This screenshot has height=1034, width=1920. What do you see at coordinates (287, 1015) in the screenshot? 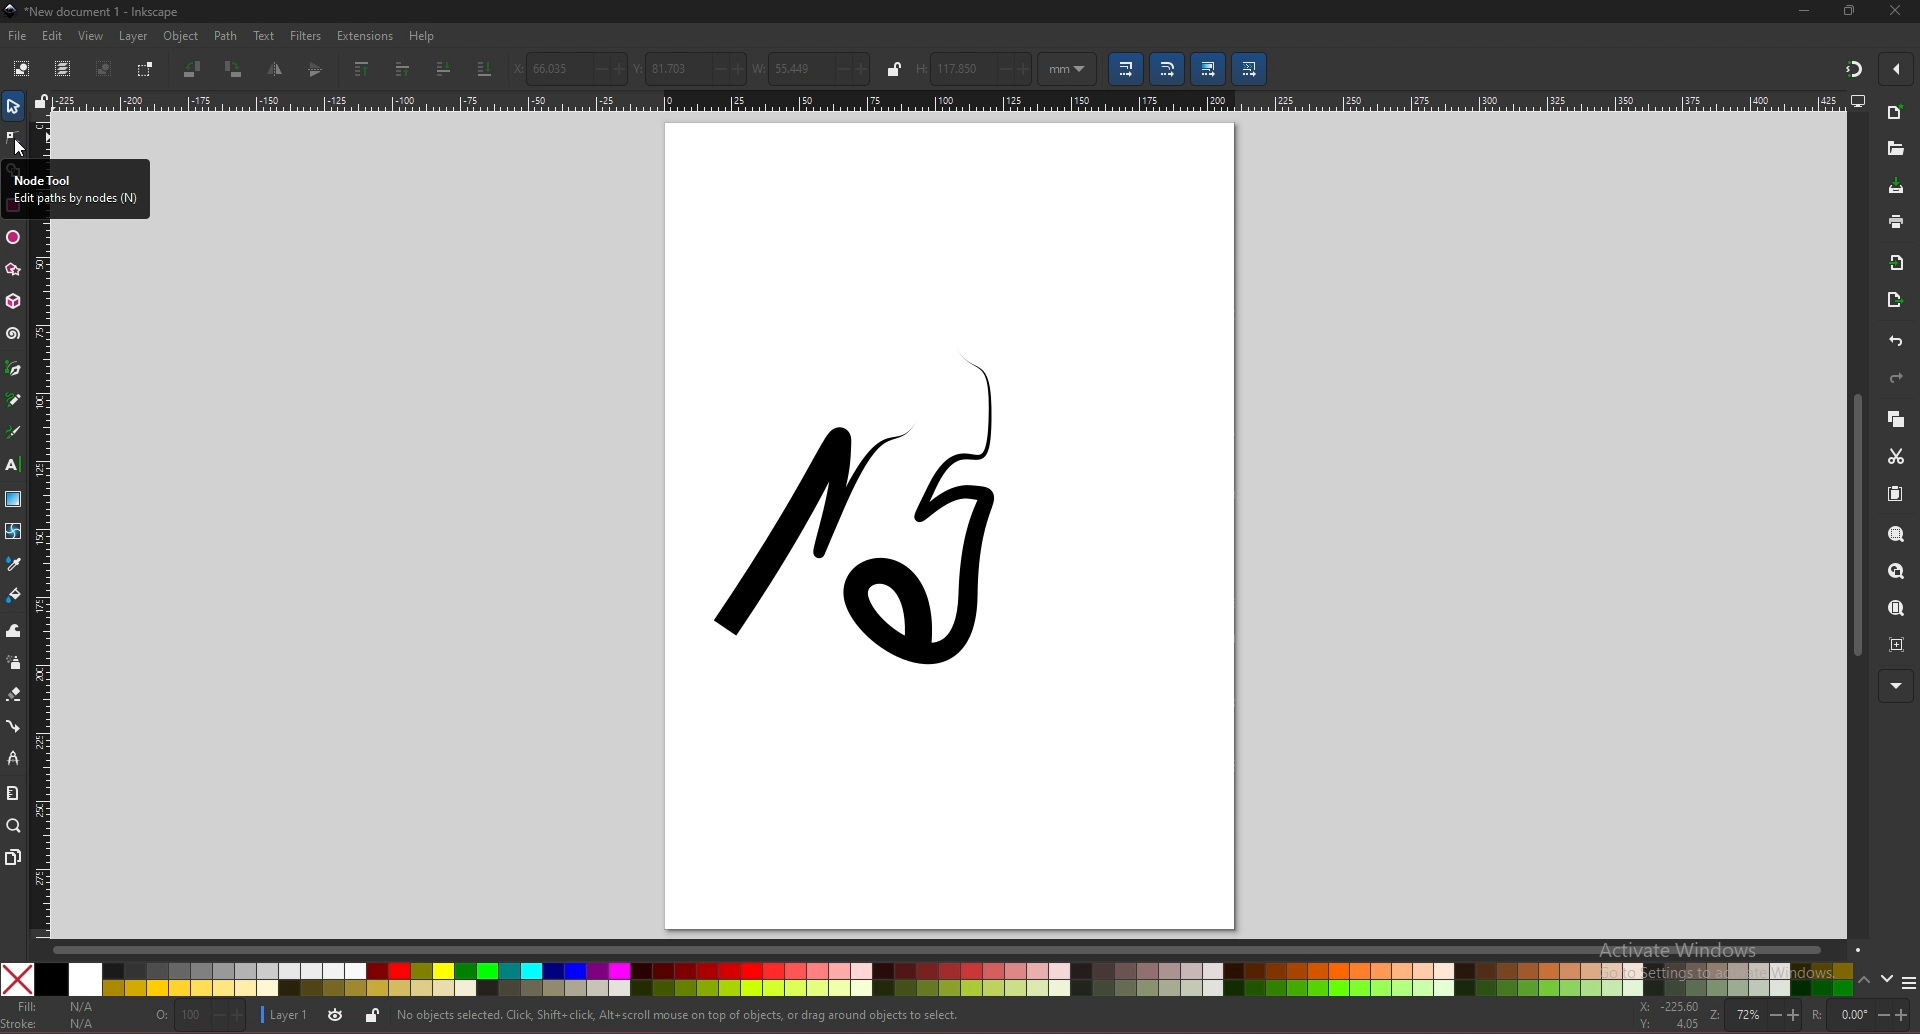
I see `layer` at bounding box center [287, 1015].